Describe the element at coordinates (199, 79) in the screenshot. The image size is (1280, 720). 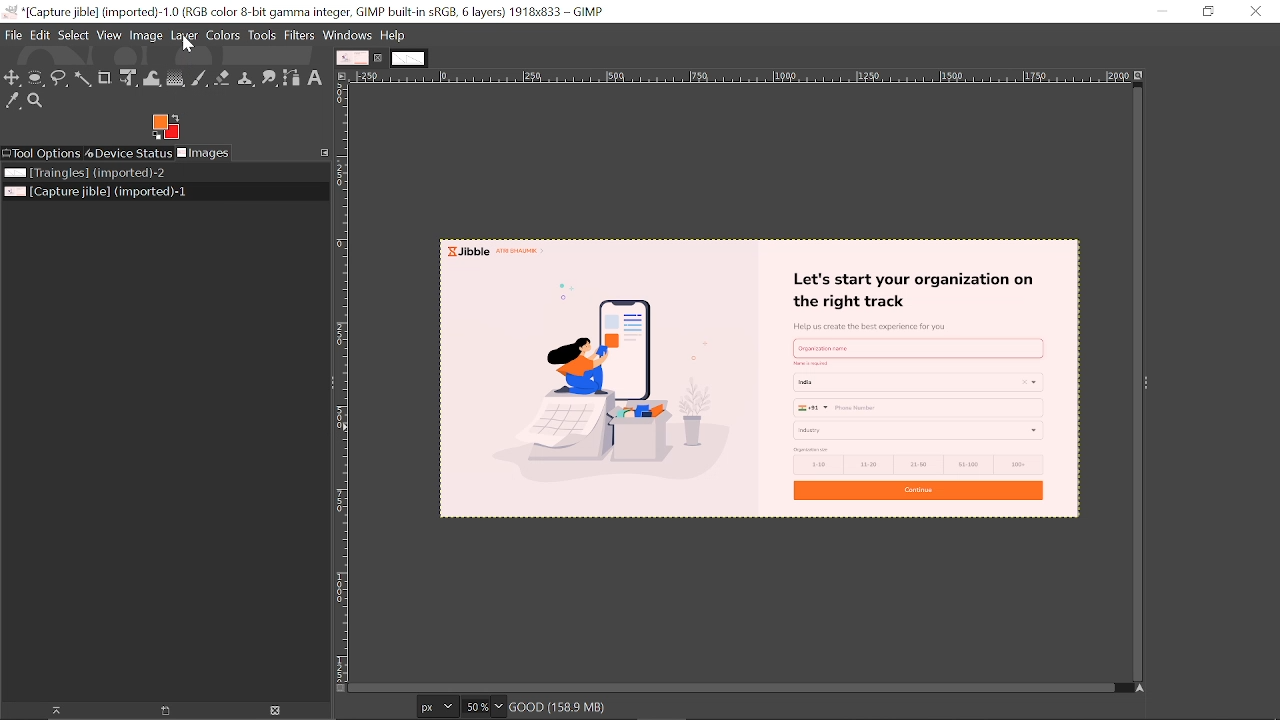
I see `Paintbrush tool` at that location.